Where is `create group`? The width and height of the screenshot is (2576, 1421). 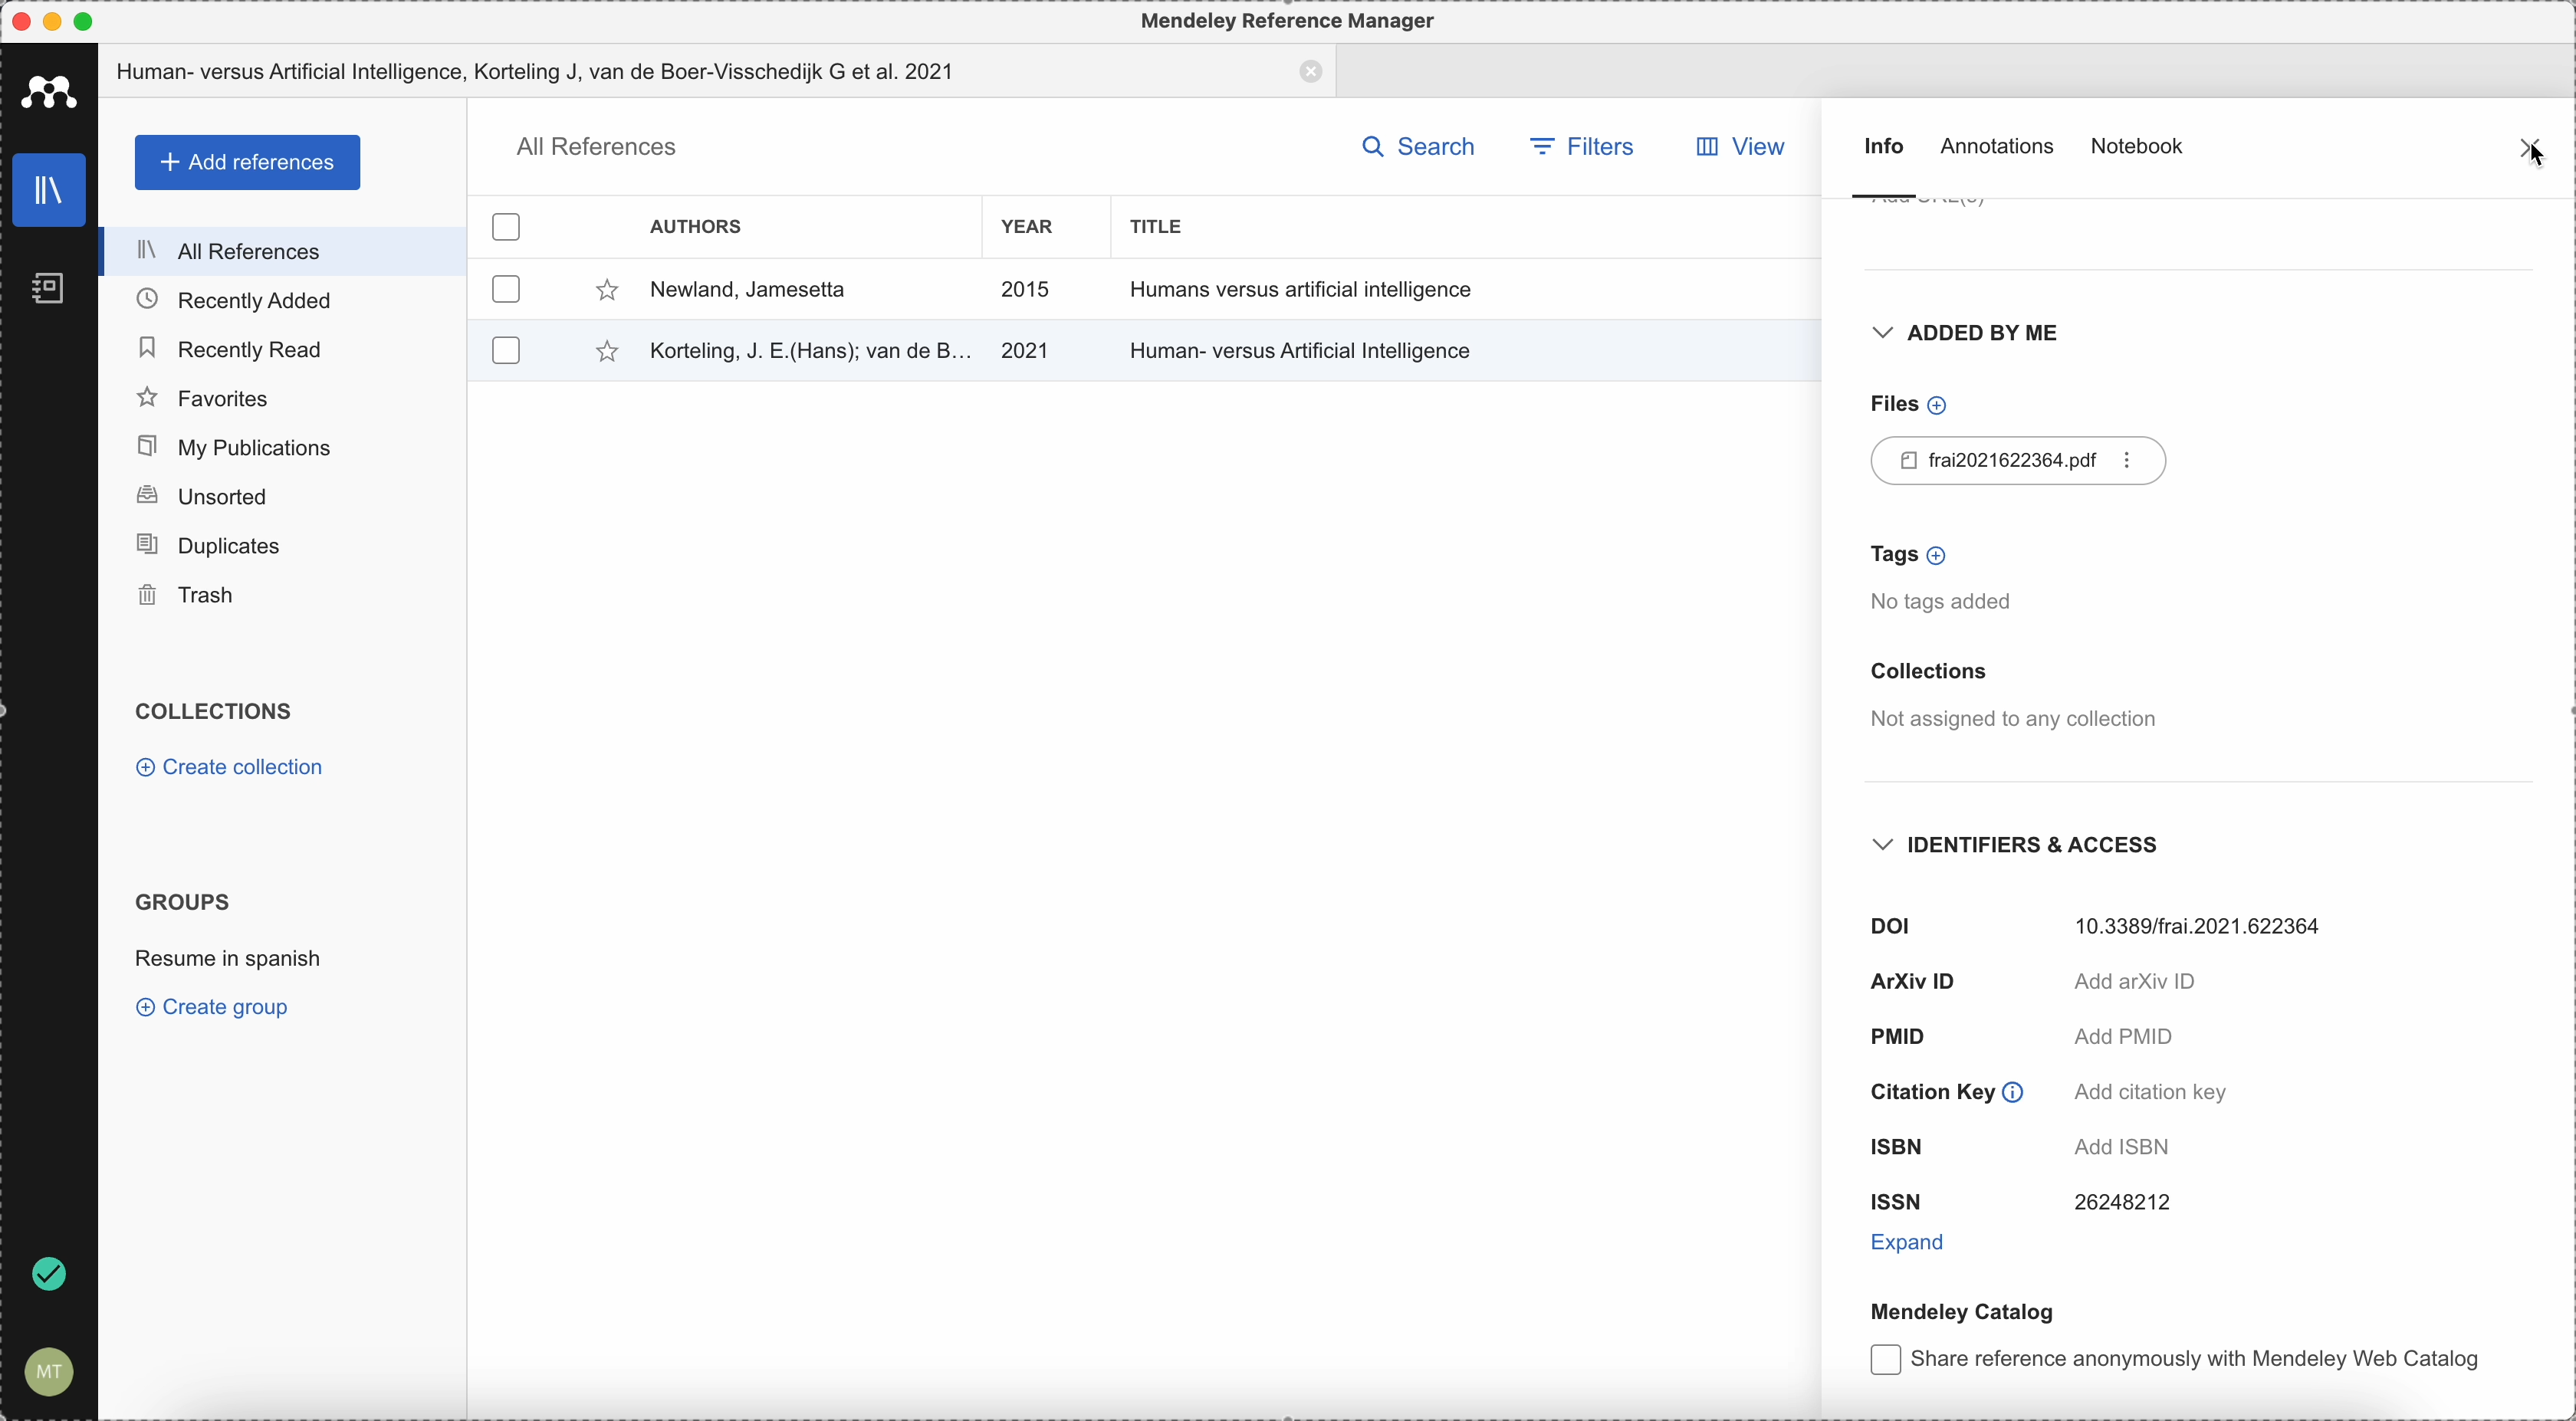
create group is located at coordinates (218, 1010).